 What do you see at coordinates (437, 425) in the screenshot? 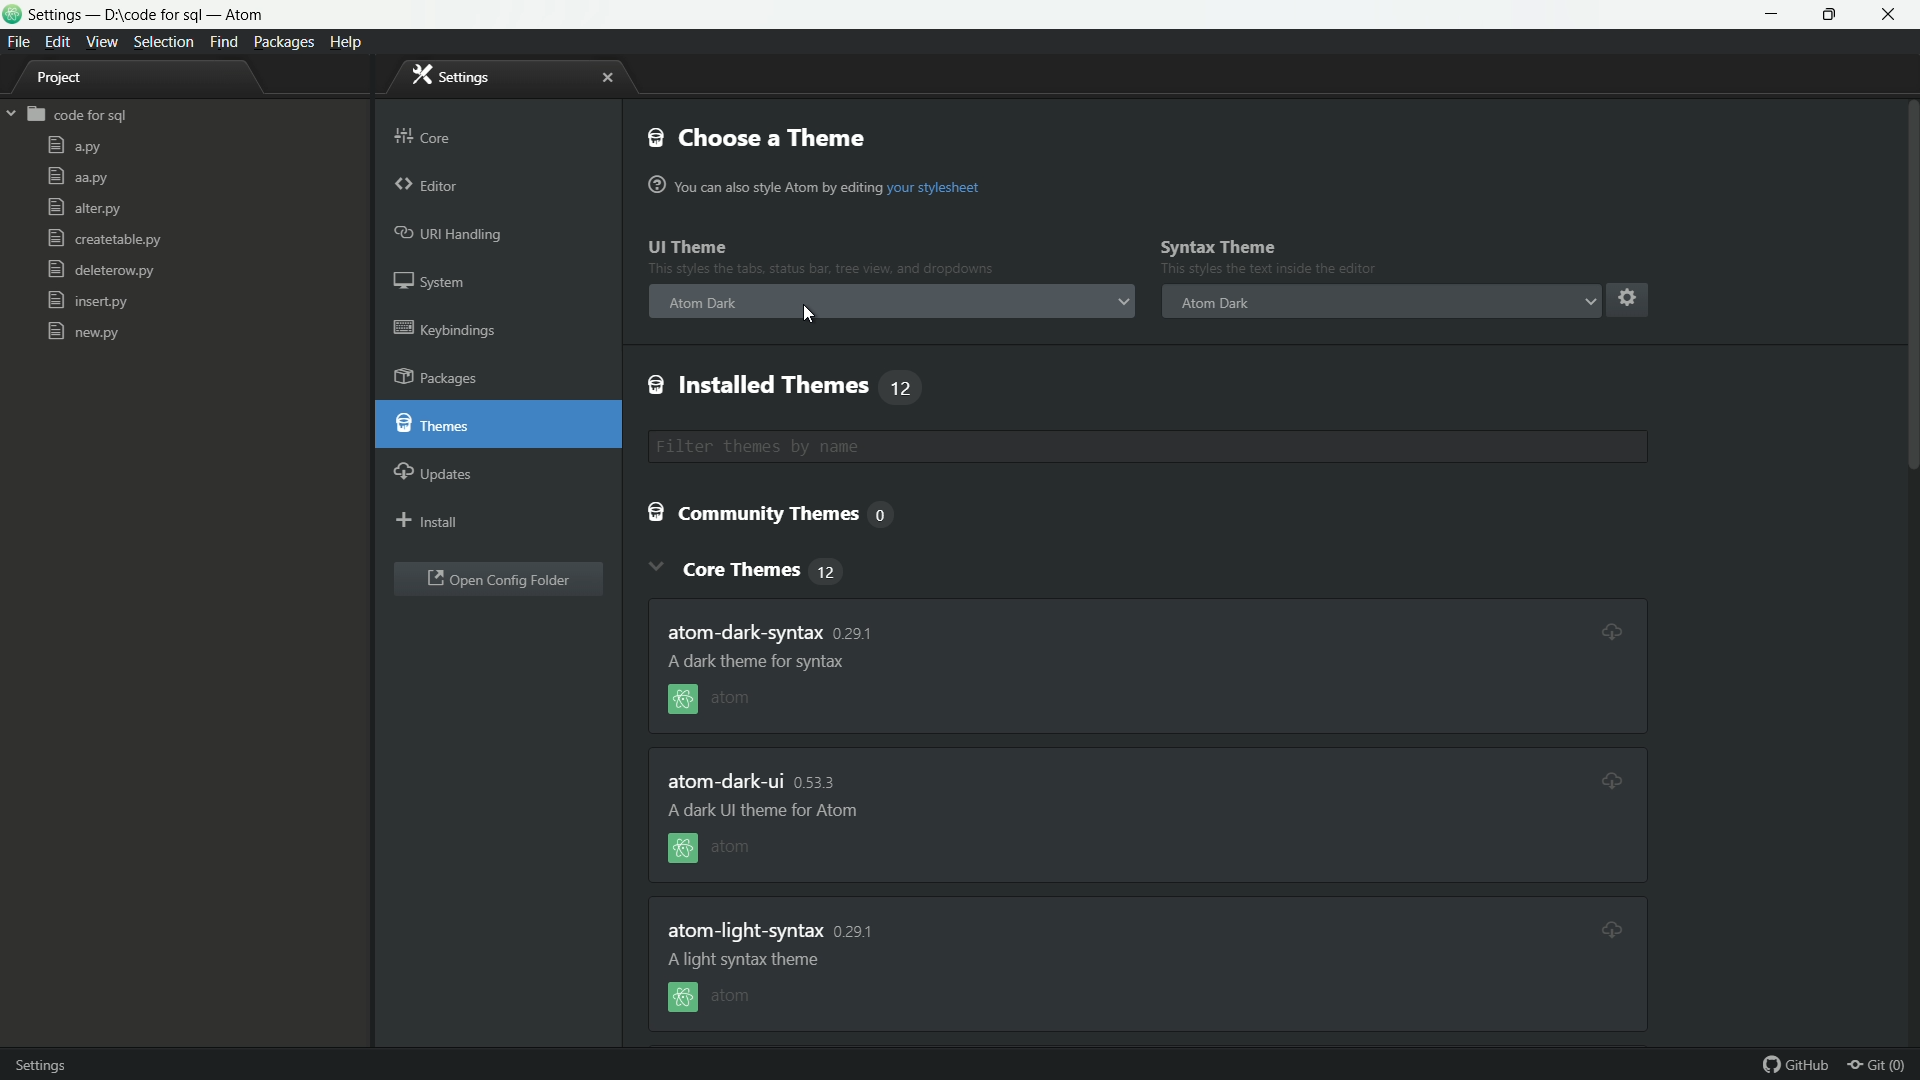
I see `themes` at bounding box center [437, 425].